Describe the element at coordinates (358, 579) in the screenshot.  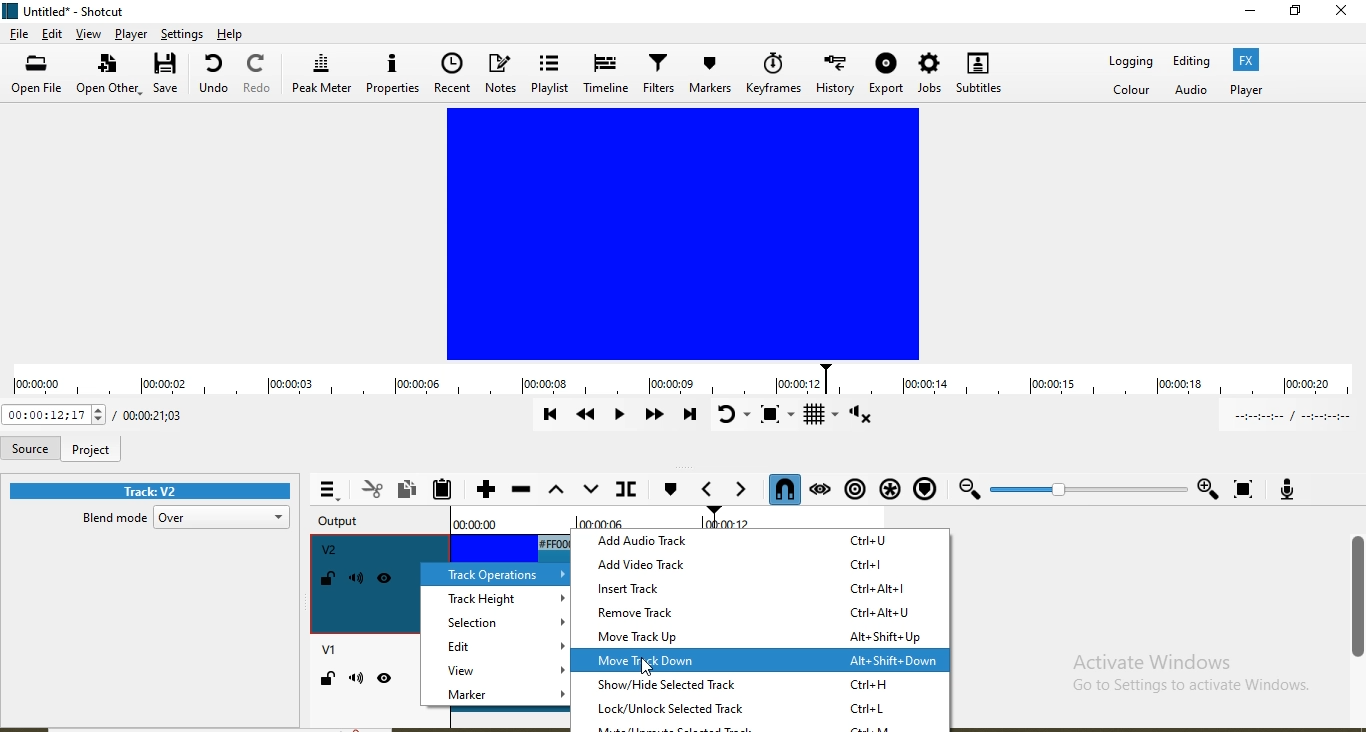
I see `Mute` at that location.